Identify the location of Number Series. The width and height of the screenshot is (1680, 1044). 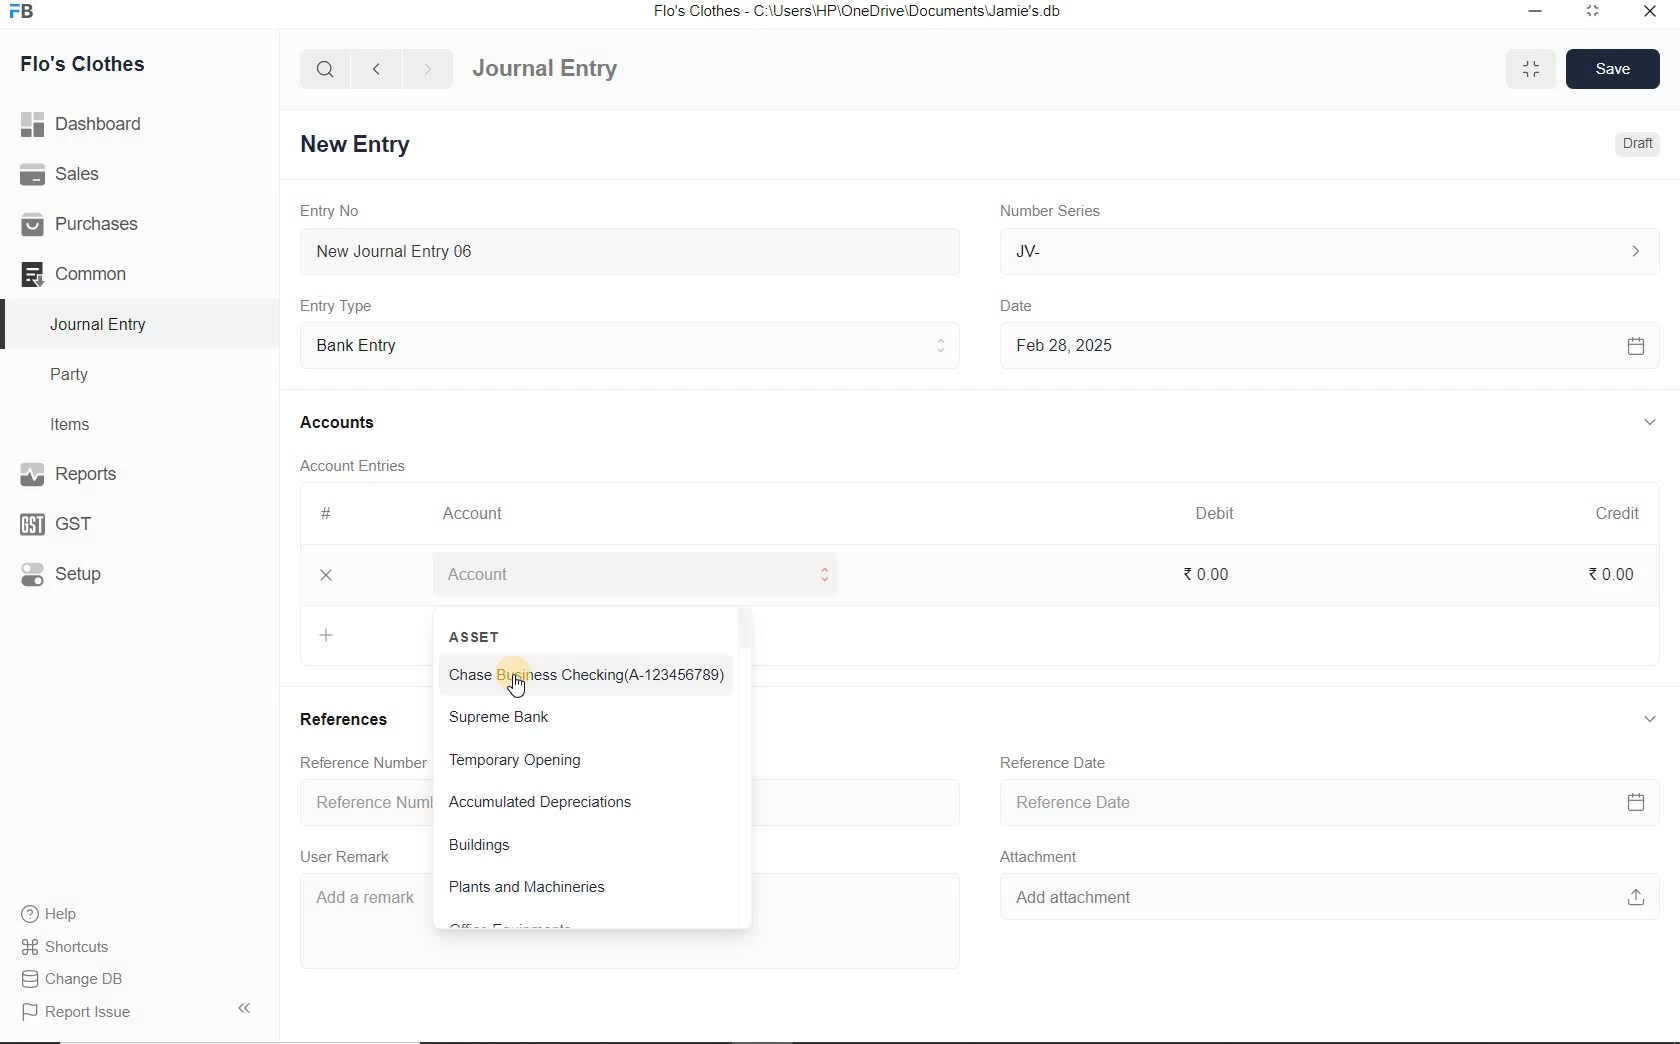
(1048, 211).